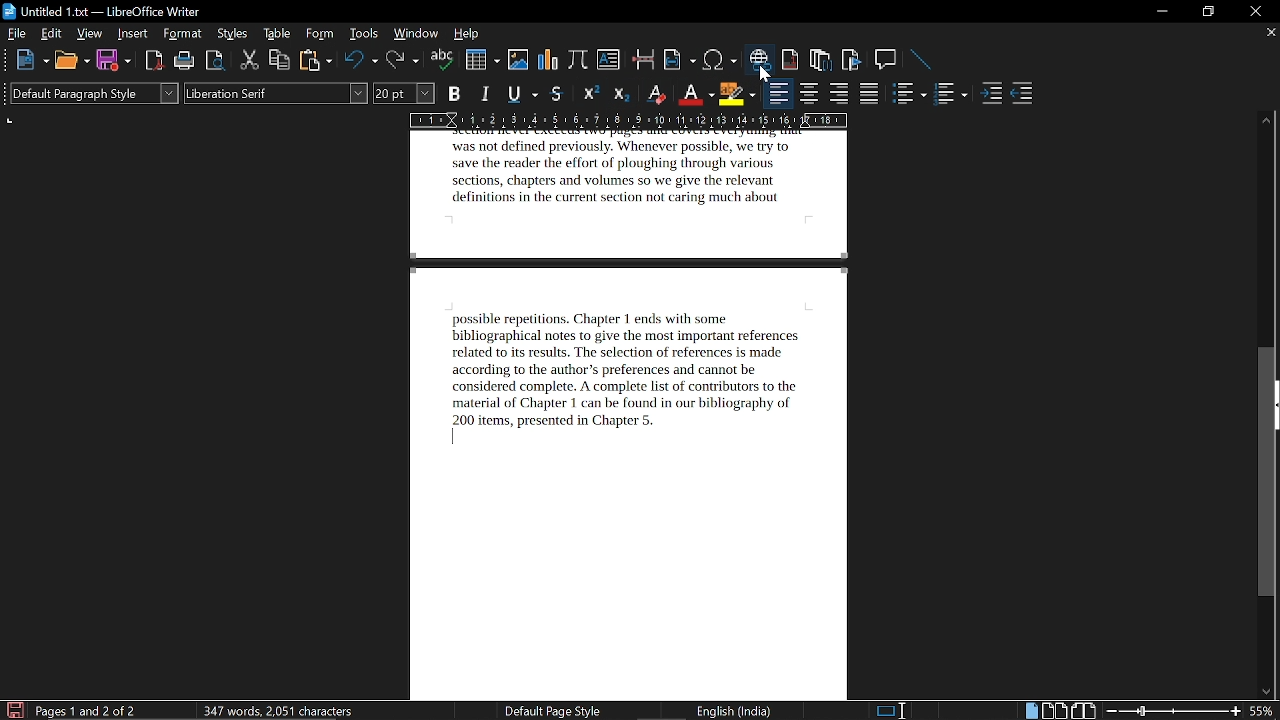 Image resolution: width=1280 pixels, height=720 pixels. Describe the element at coordinates (50, 33) in the screenshot. I see `edit` at that location.